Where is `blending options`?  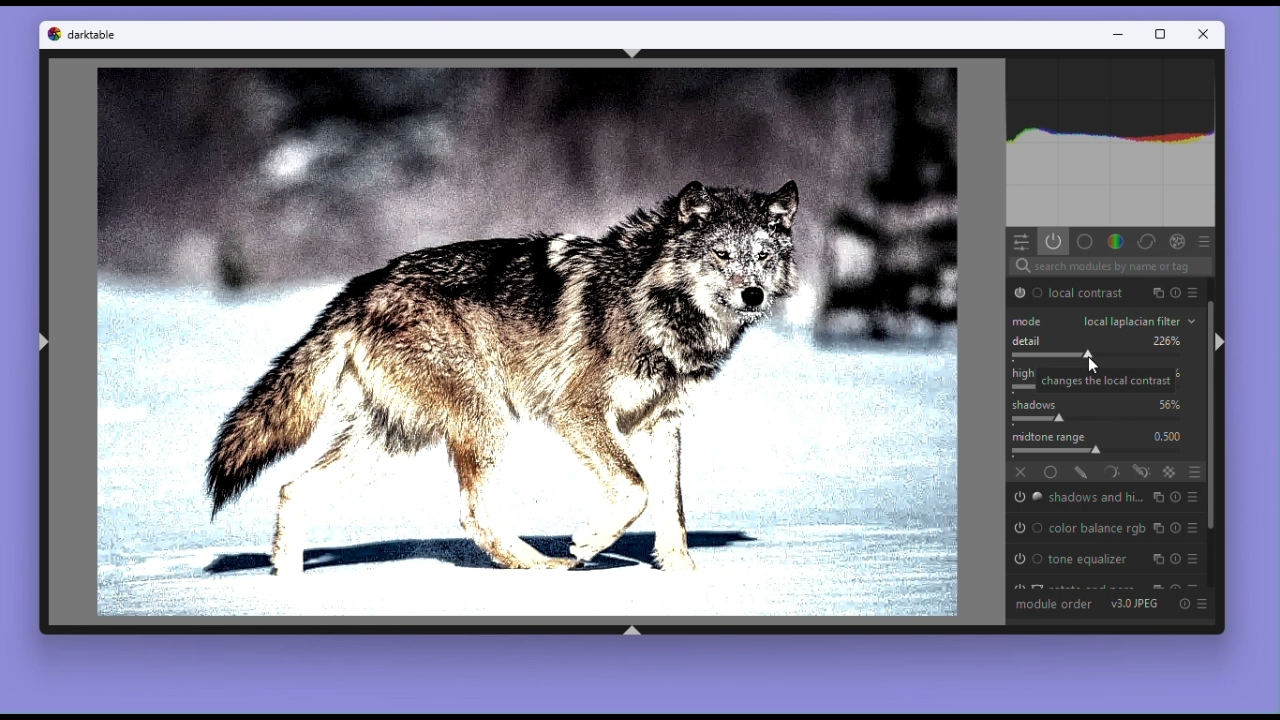
blending options is located at coordinates (1196, 474).